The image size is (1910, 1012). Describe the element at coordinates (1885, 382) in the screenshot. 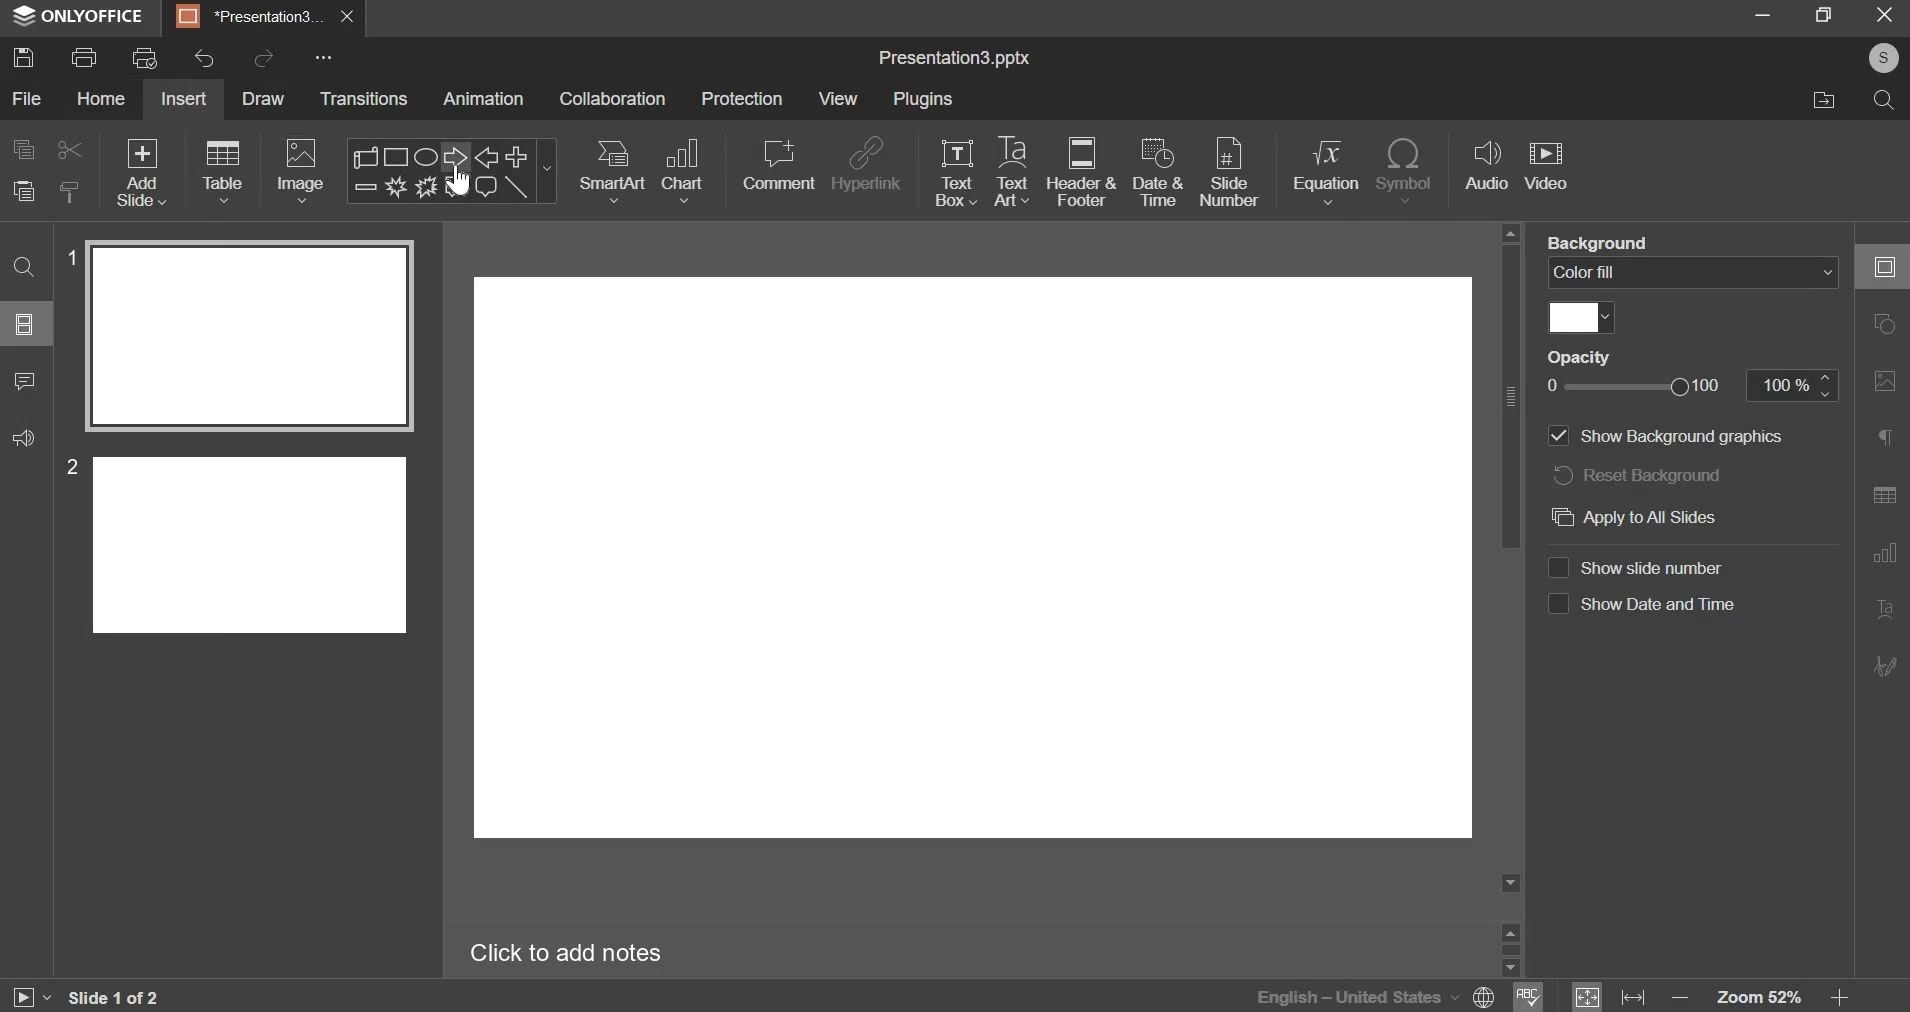

I see `Image settings` at that location.